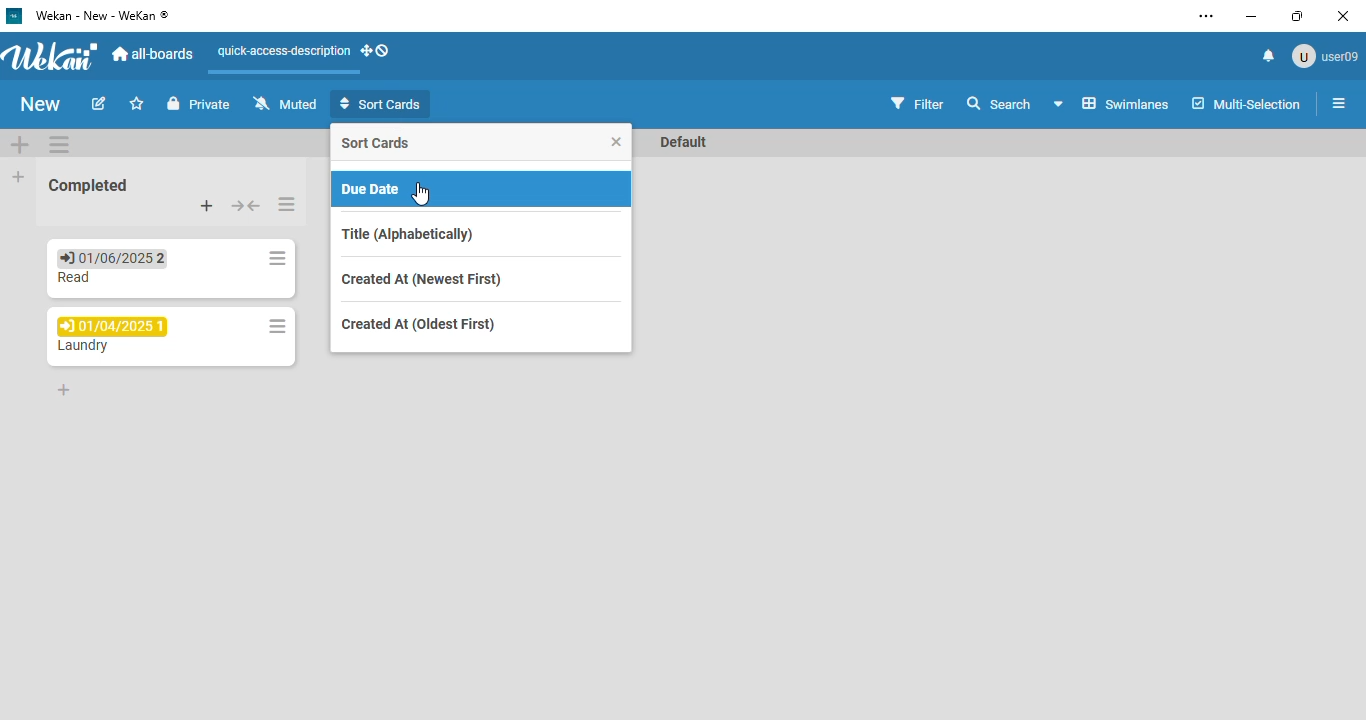 The width and height of the screenshot is (1366, 720). What do you see at coordinates (377, 142) in the screenshot?
I see `sort cards` at bounding box center [377, 142].